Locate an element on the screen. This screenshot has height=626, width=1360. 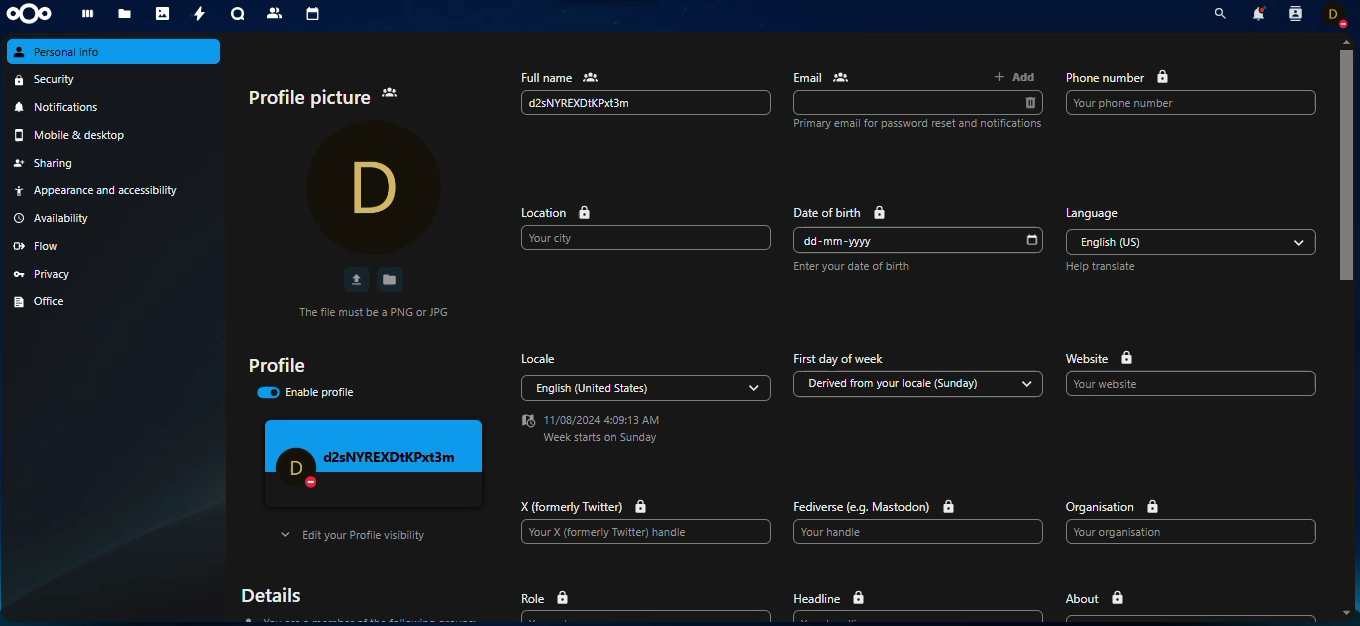
The file must be a PNG or JPG is located at coordinates (373, 312).